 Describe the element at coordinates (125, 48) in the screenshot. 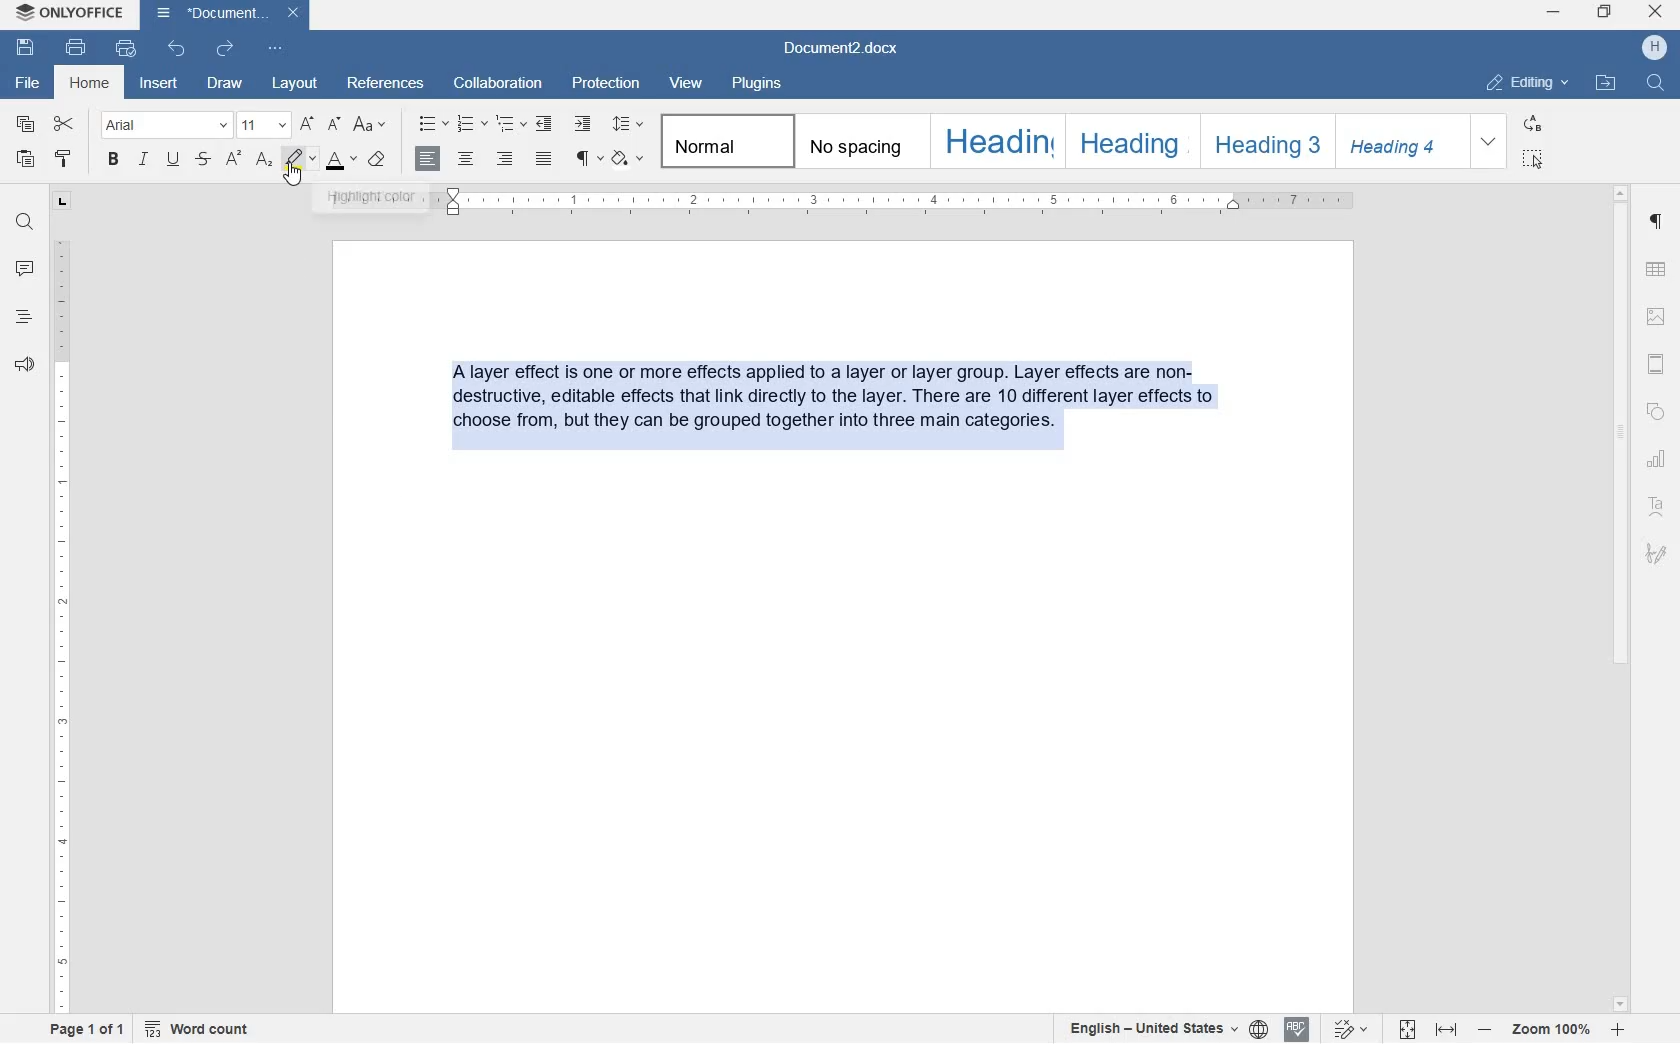

I see `QUICK PRINT` at that location.